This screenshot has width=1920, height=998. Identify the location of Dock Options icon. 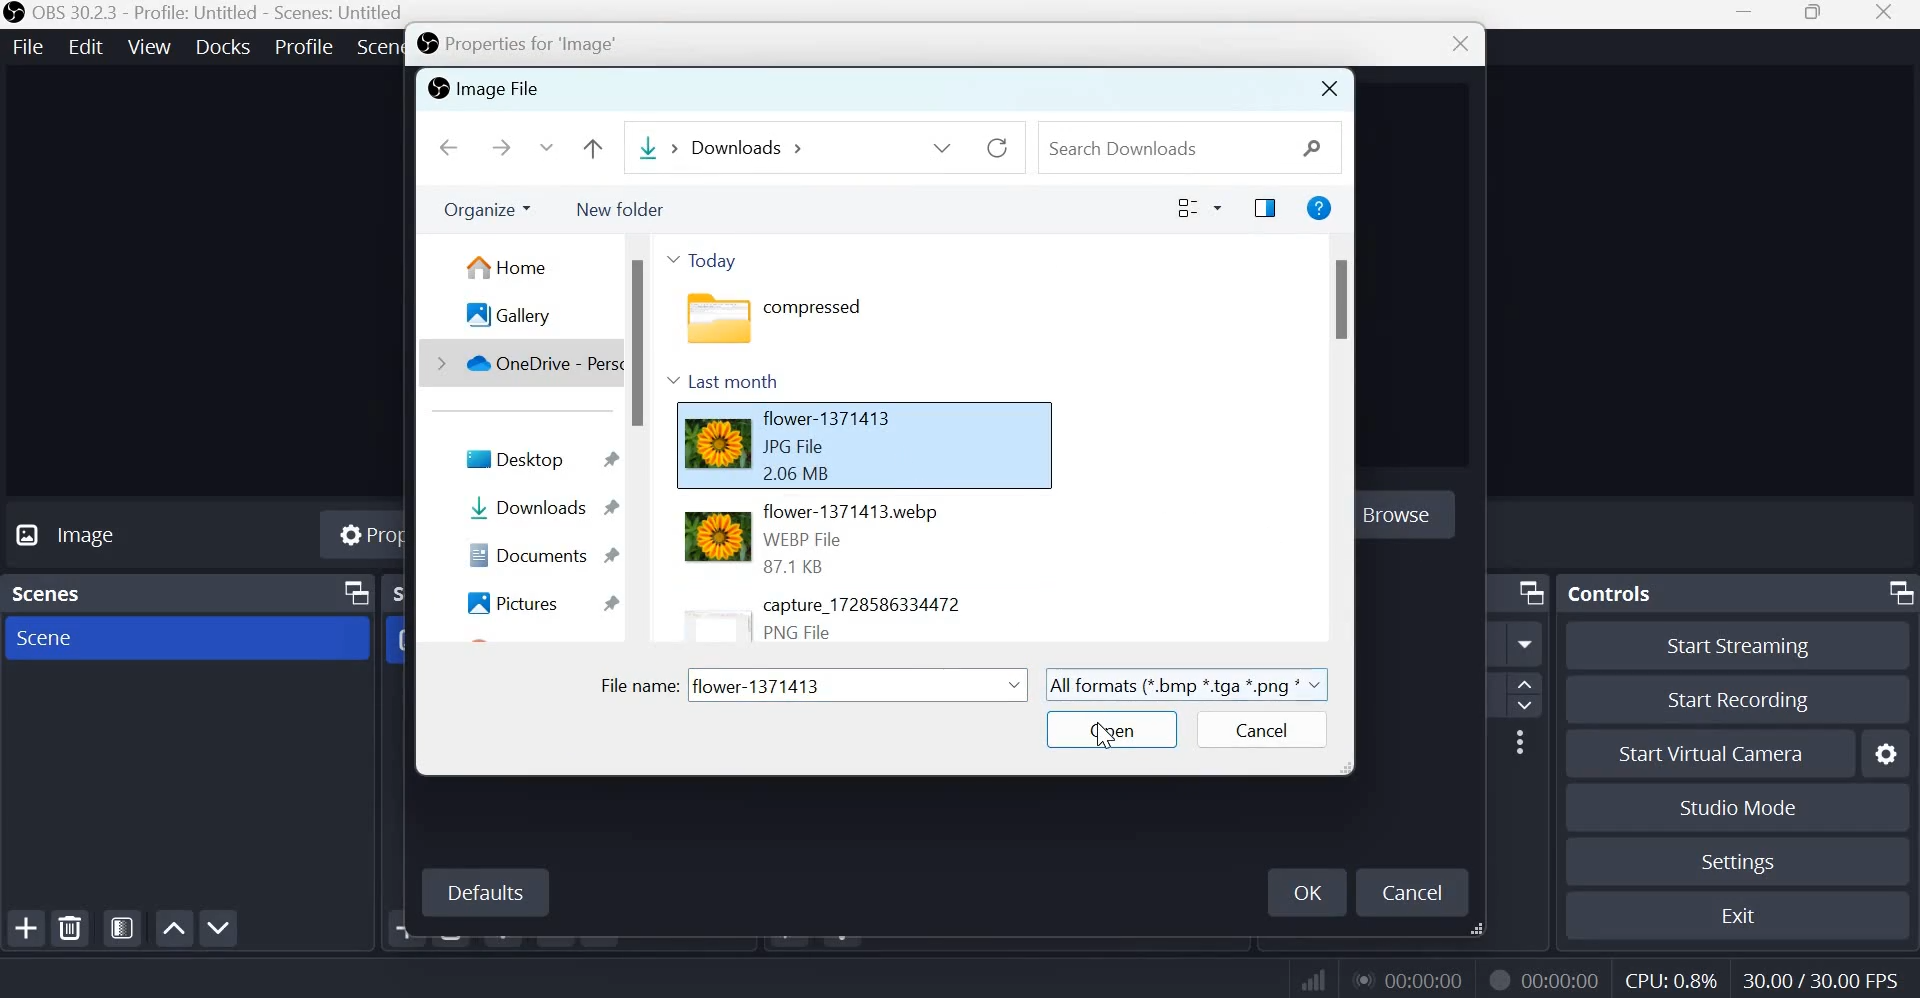
(351, 593).